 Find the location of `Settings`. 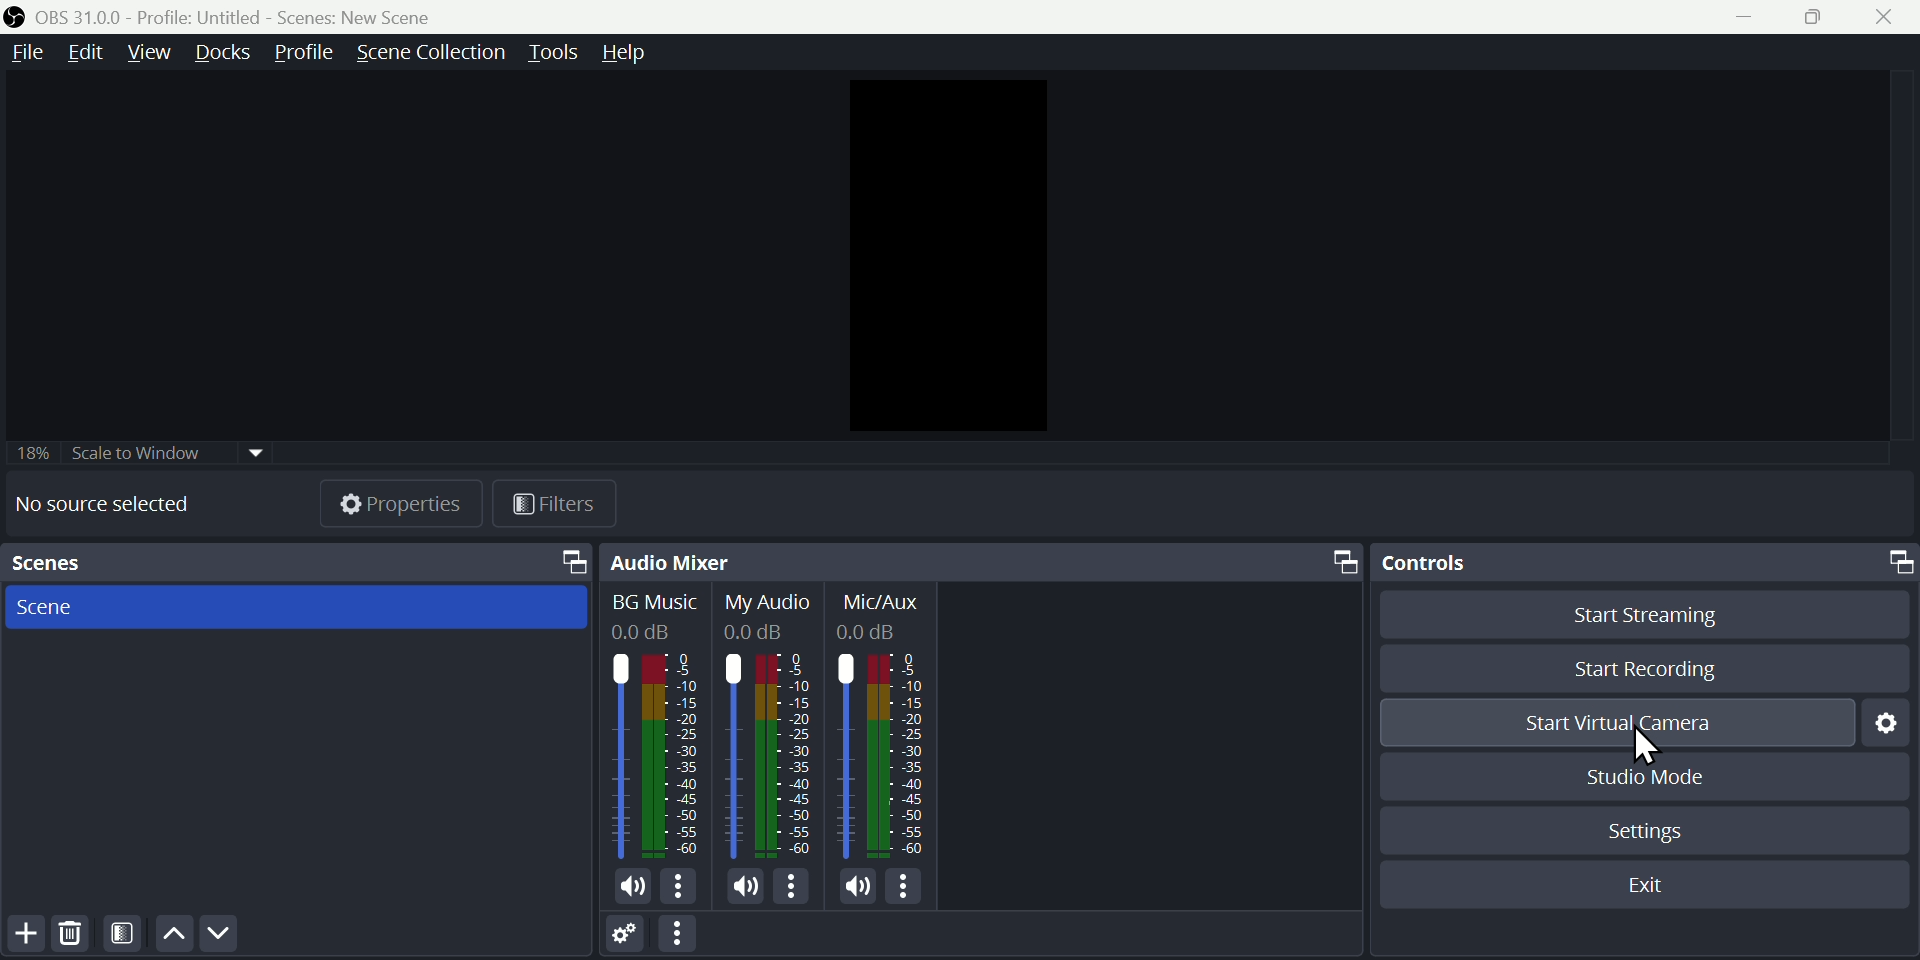

Settings is located at coordinates (1884, 723).